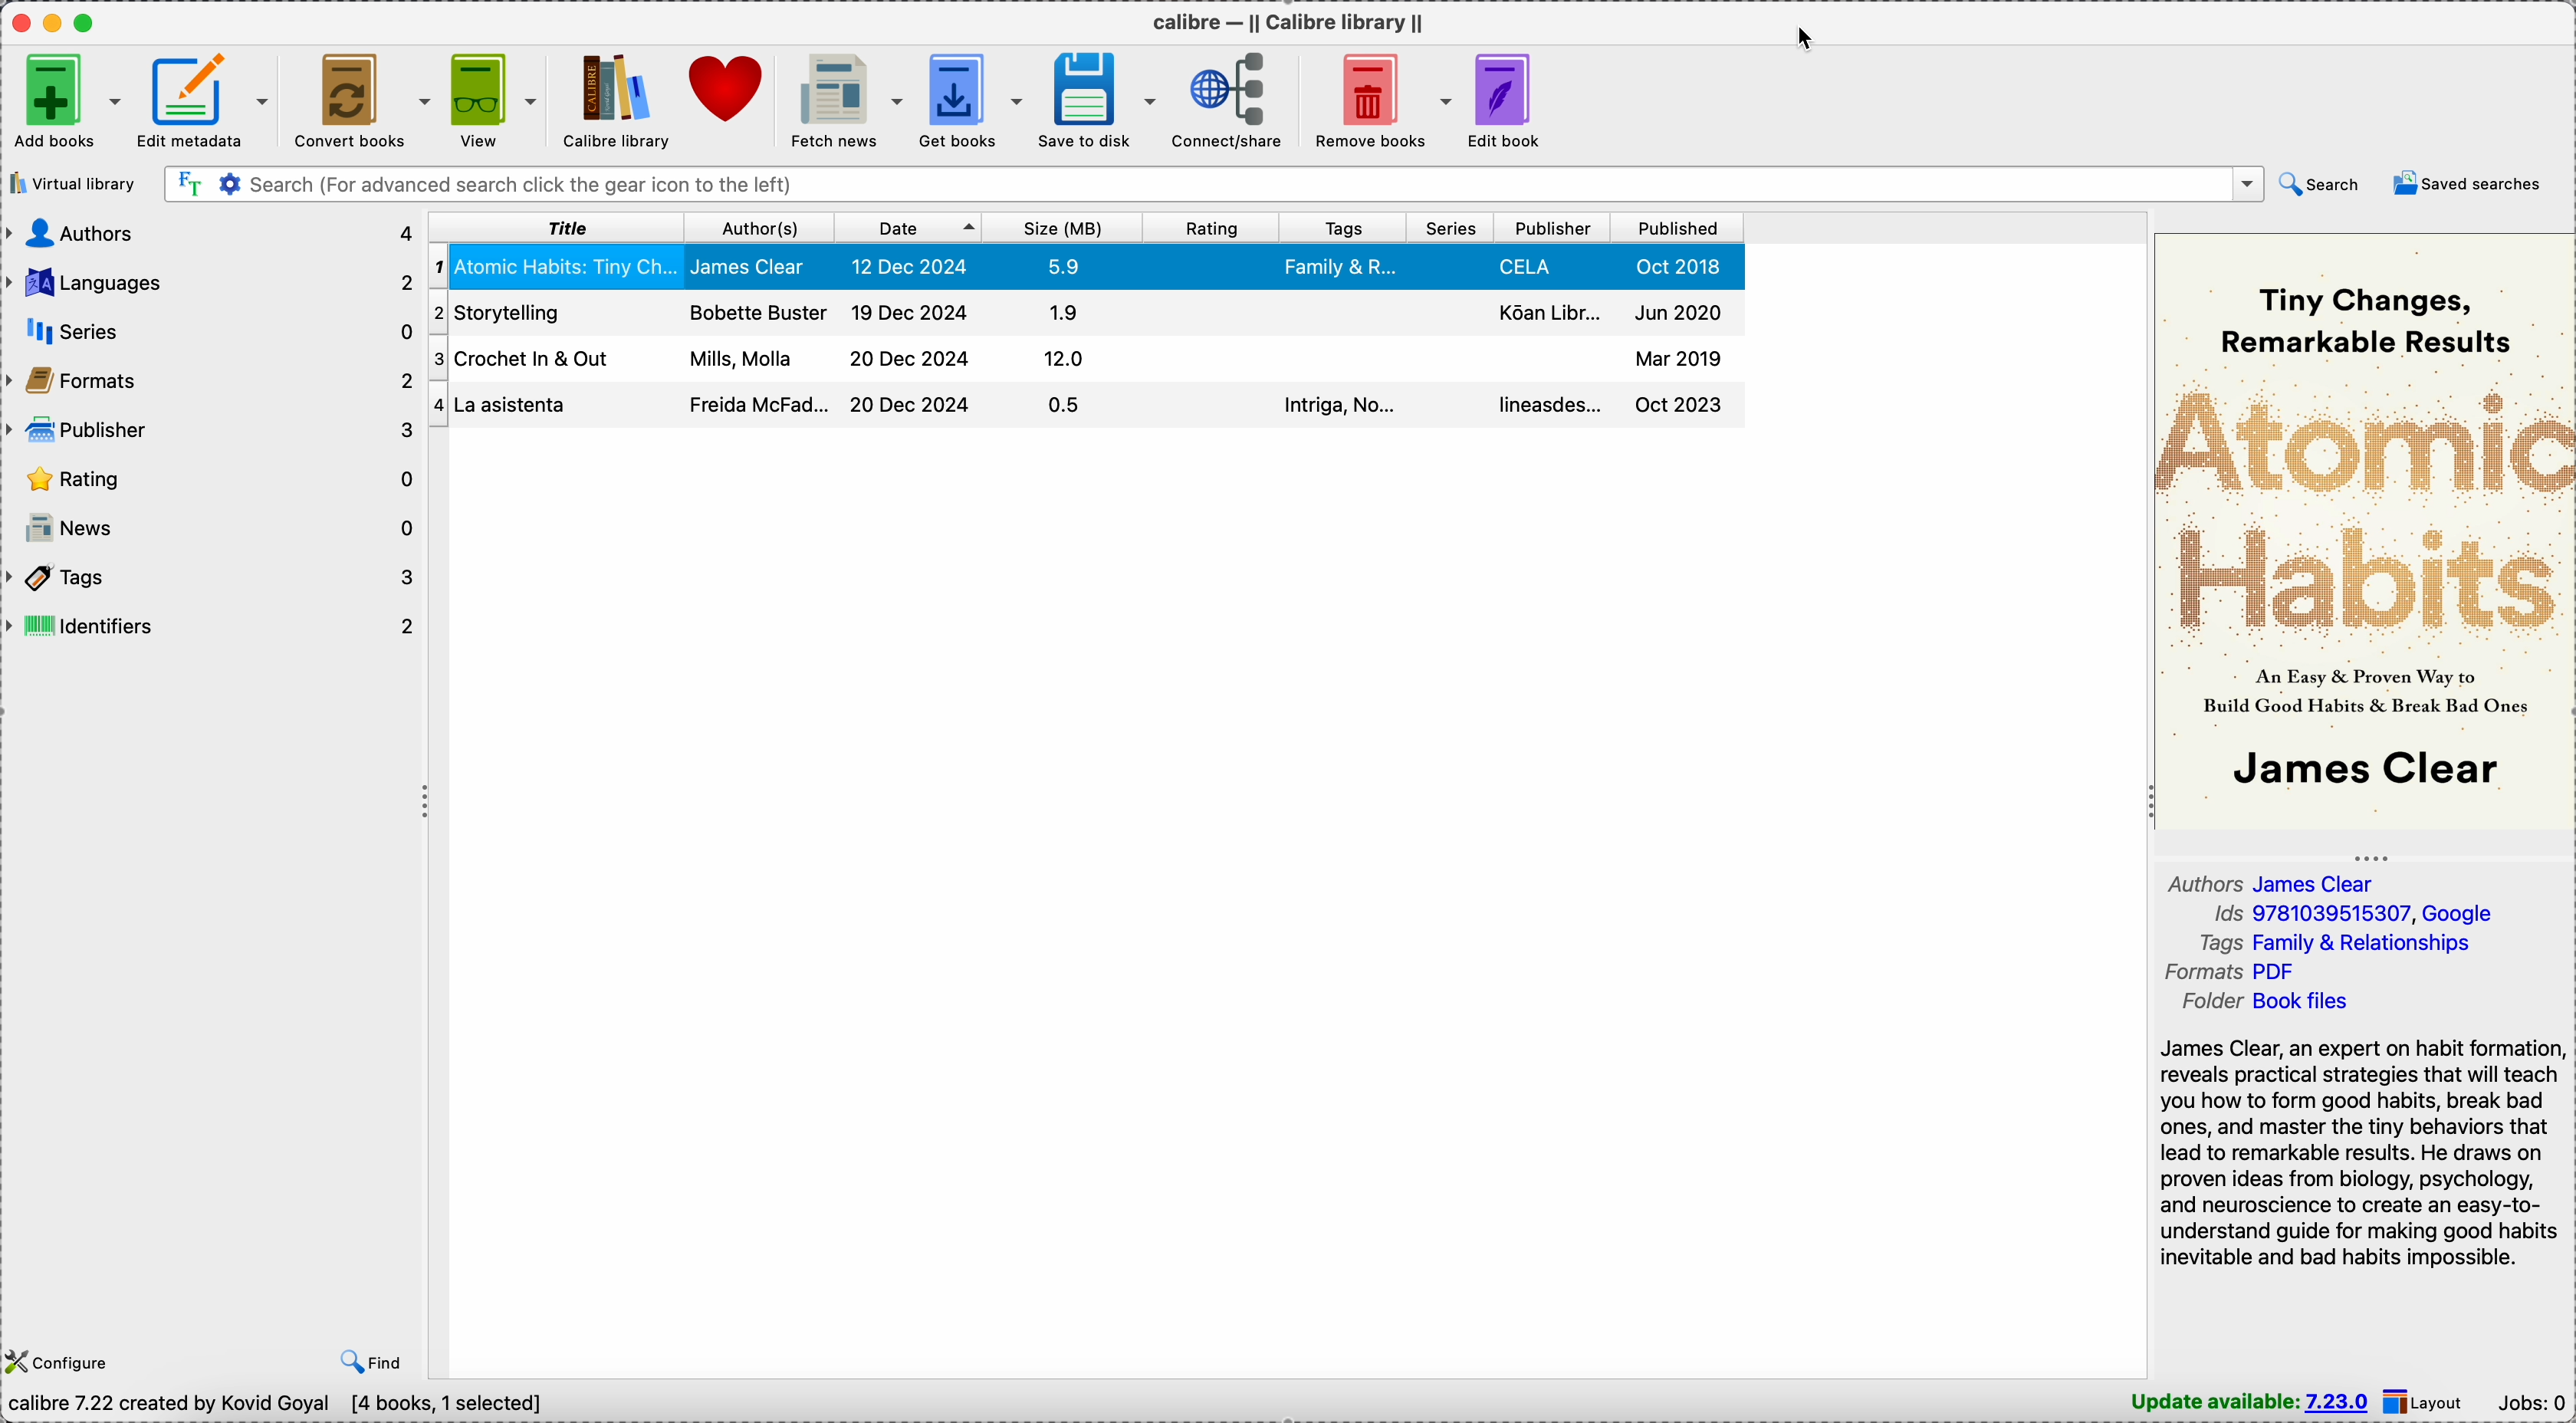 Image resolution: width=2576 pixels, height=1423 pixels. Describe the element at coordinates (364, 99) in the screenshot. I see `convert books` at that location.